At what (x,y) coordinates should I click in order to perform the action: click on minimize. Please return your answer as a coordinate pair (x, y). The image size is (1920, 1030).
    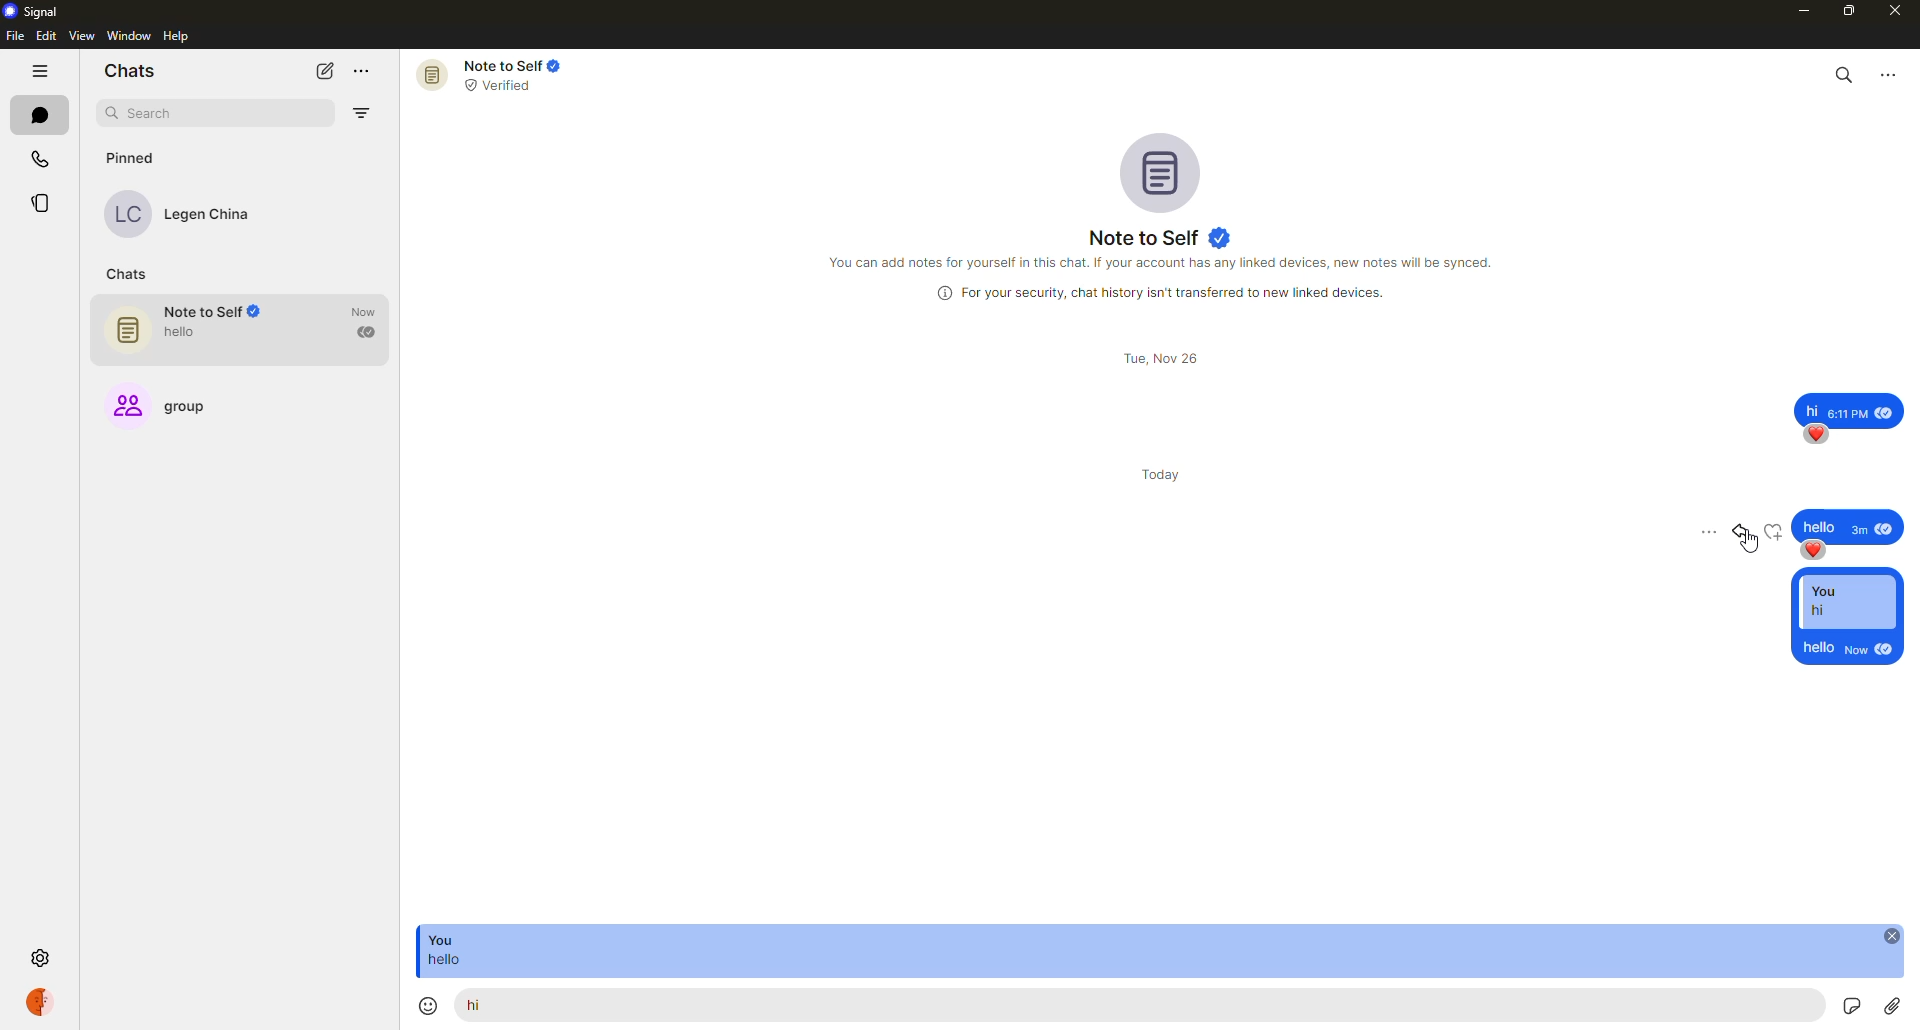
    Looking at the image, I should click on (1801, 12).